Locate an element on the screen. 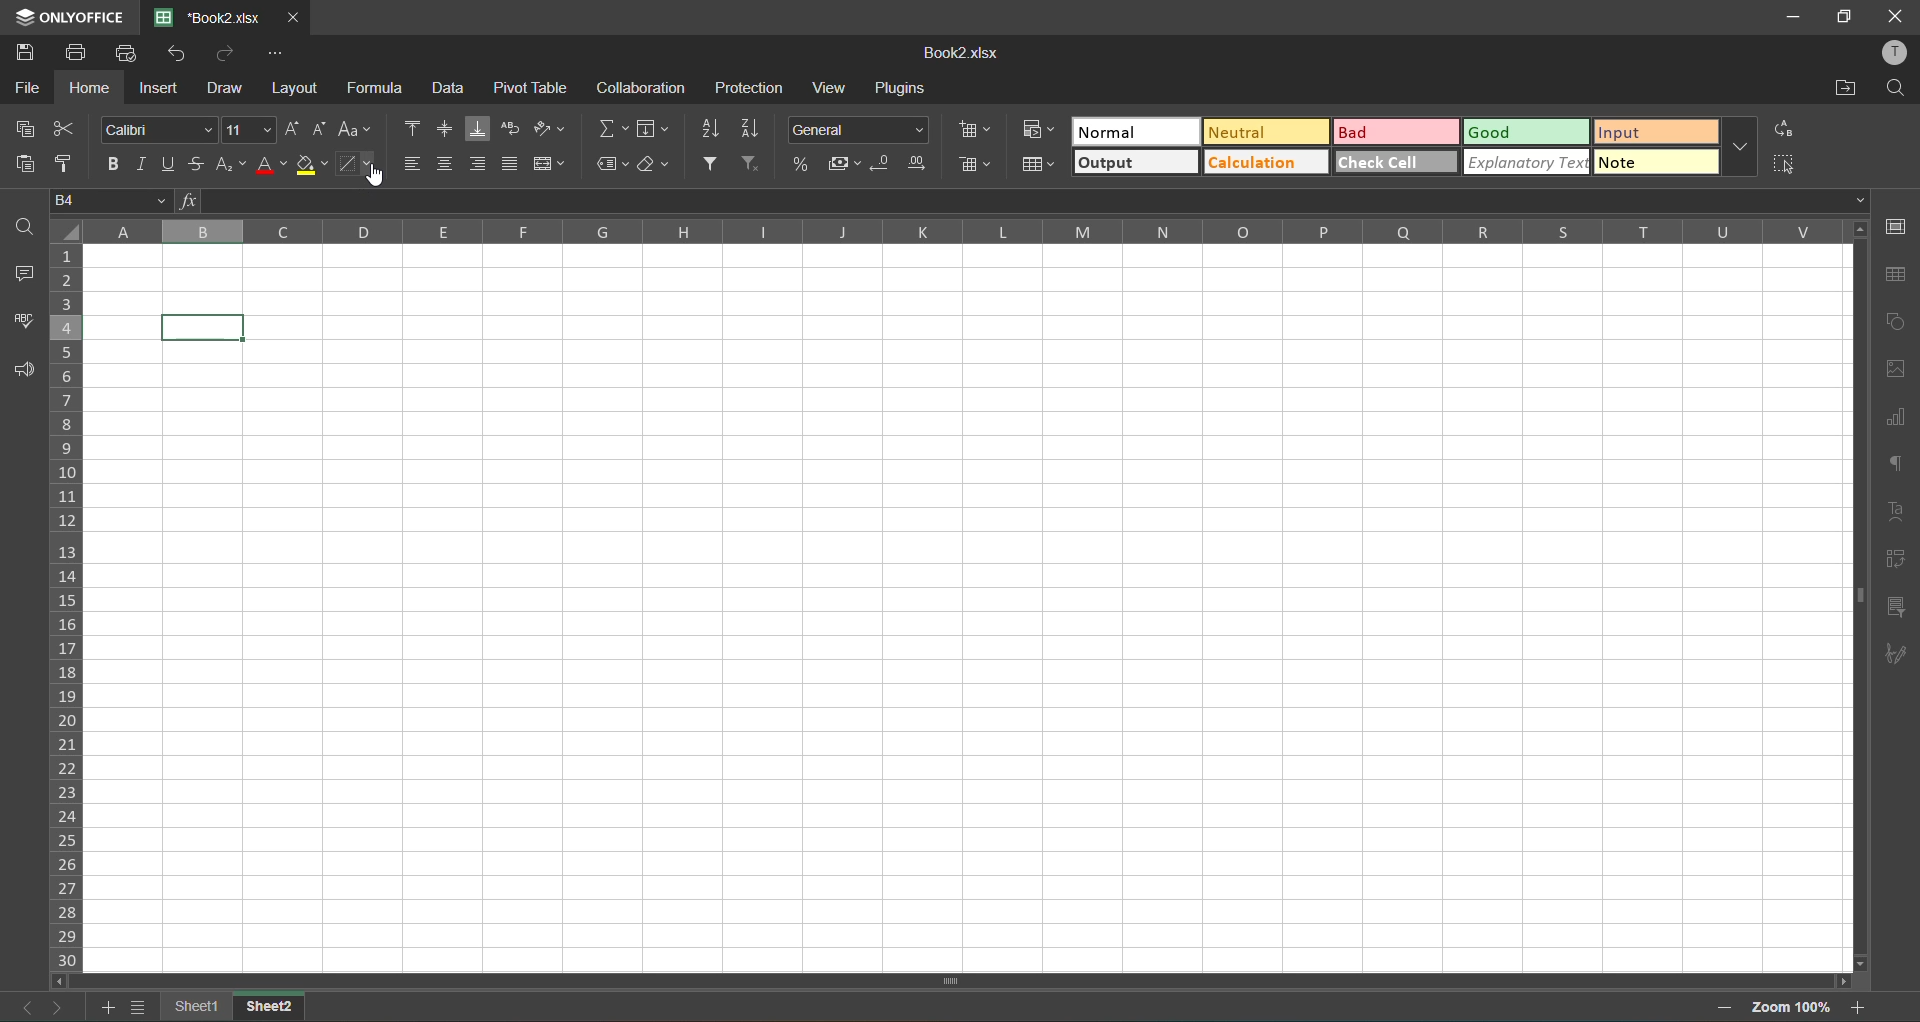  align top is located at coordinates (415, 128).